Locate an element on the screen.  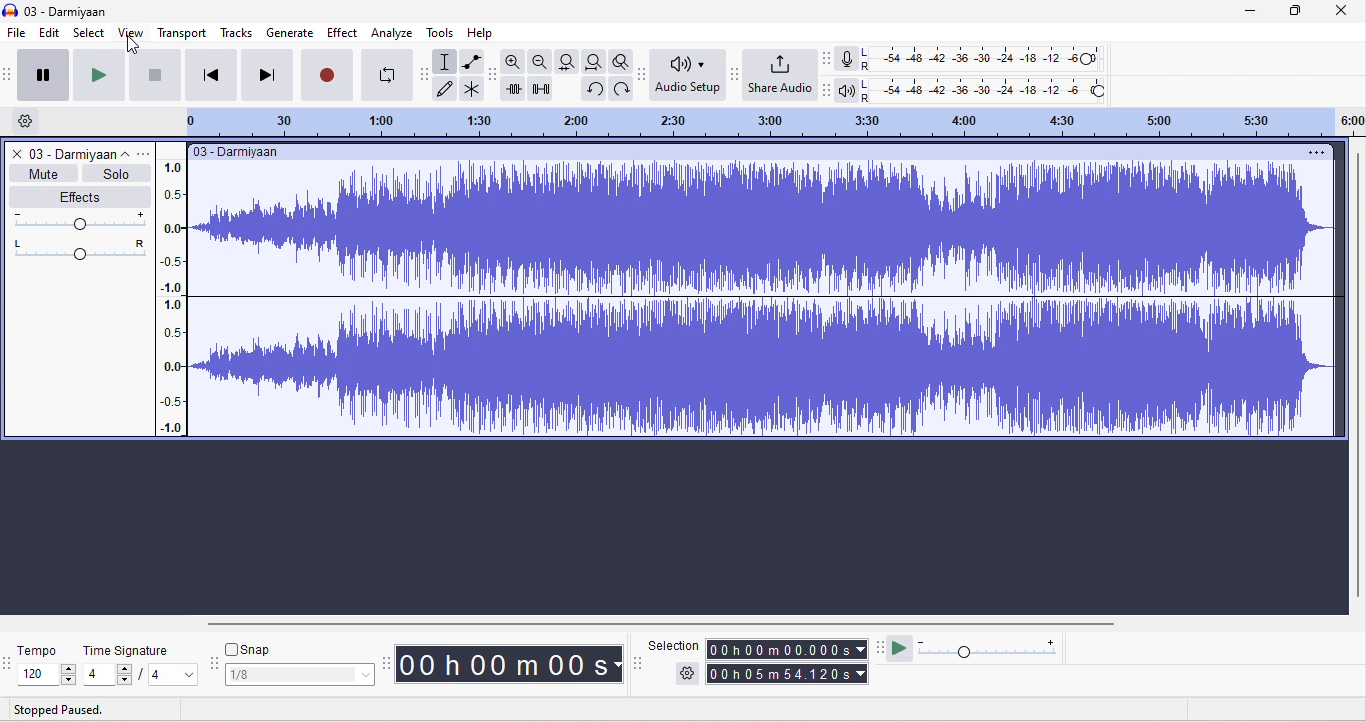
selection toolbar is located at coordinates (639, 664).